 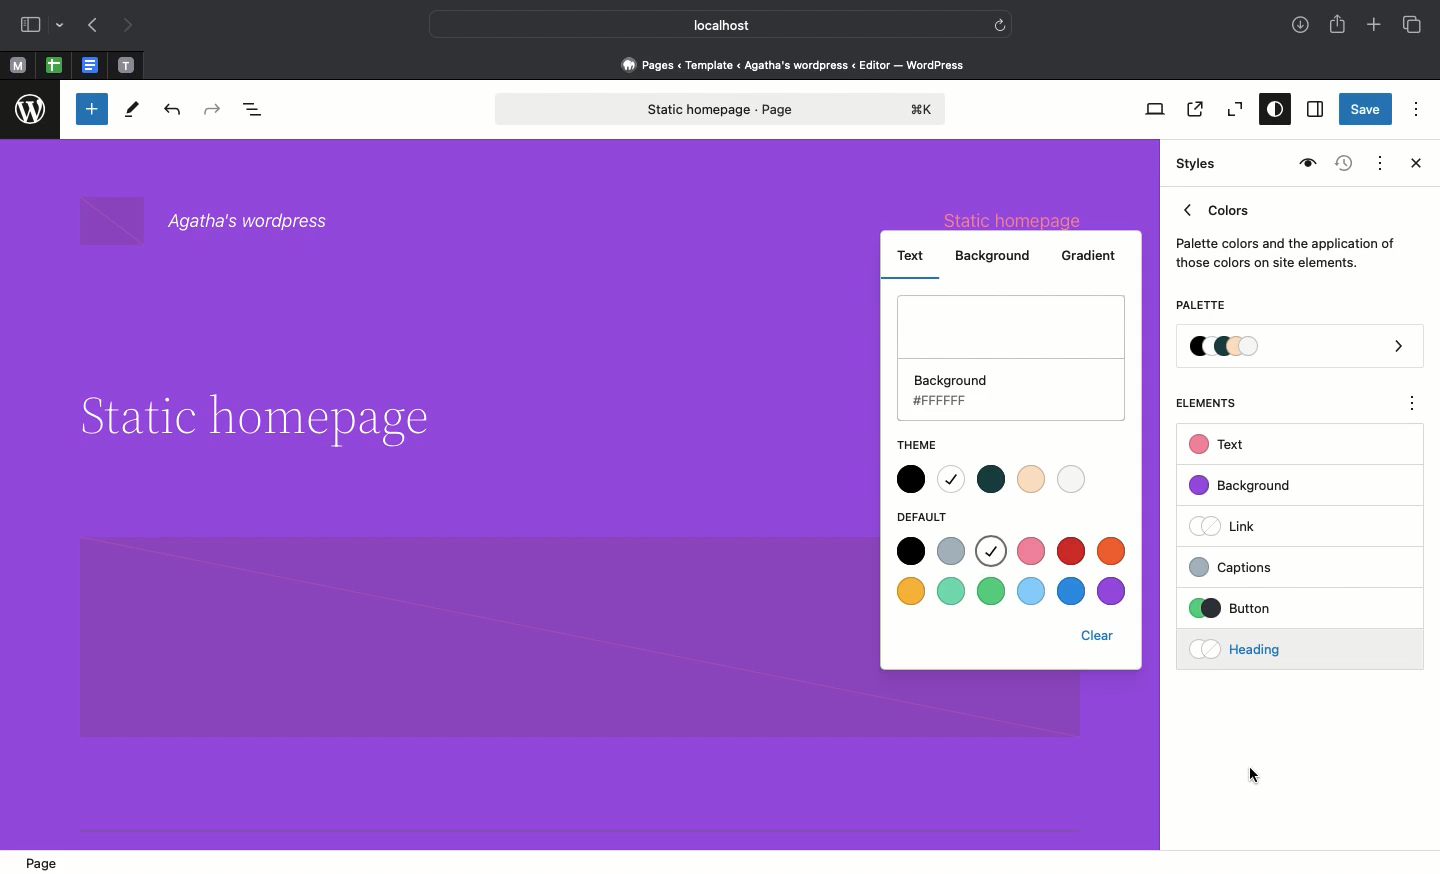 I want to click on Background, so click(x=1250, y=486).